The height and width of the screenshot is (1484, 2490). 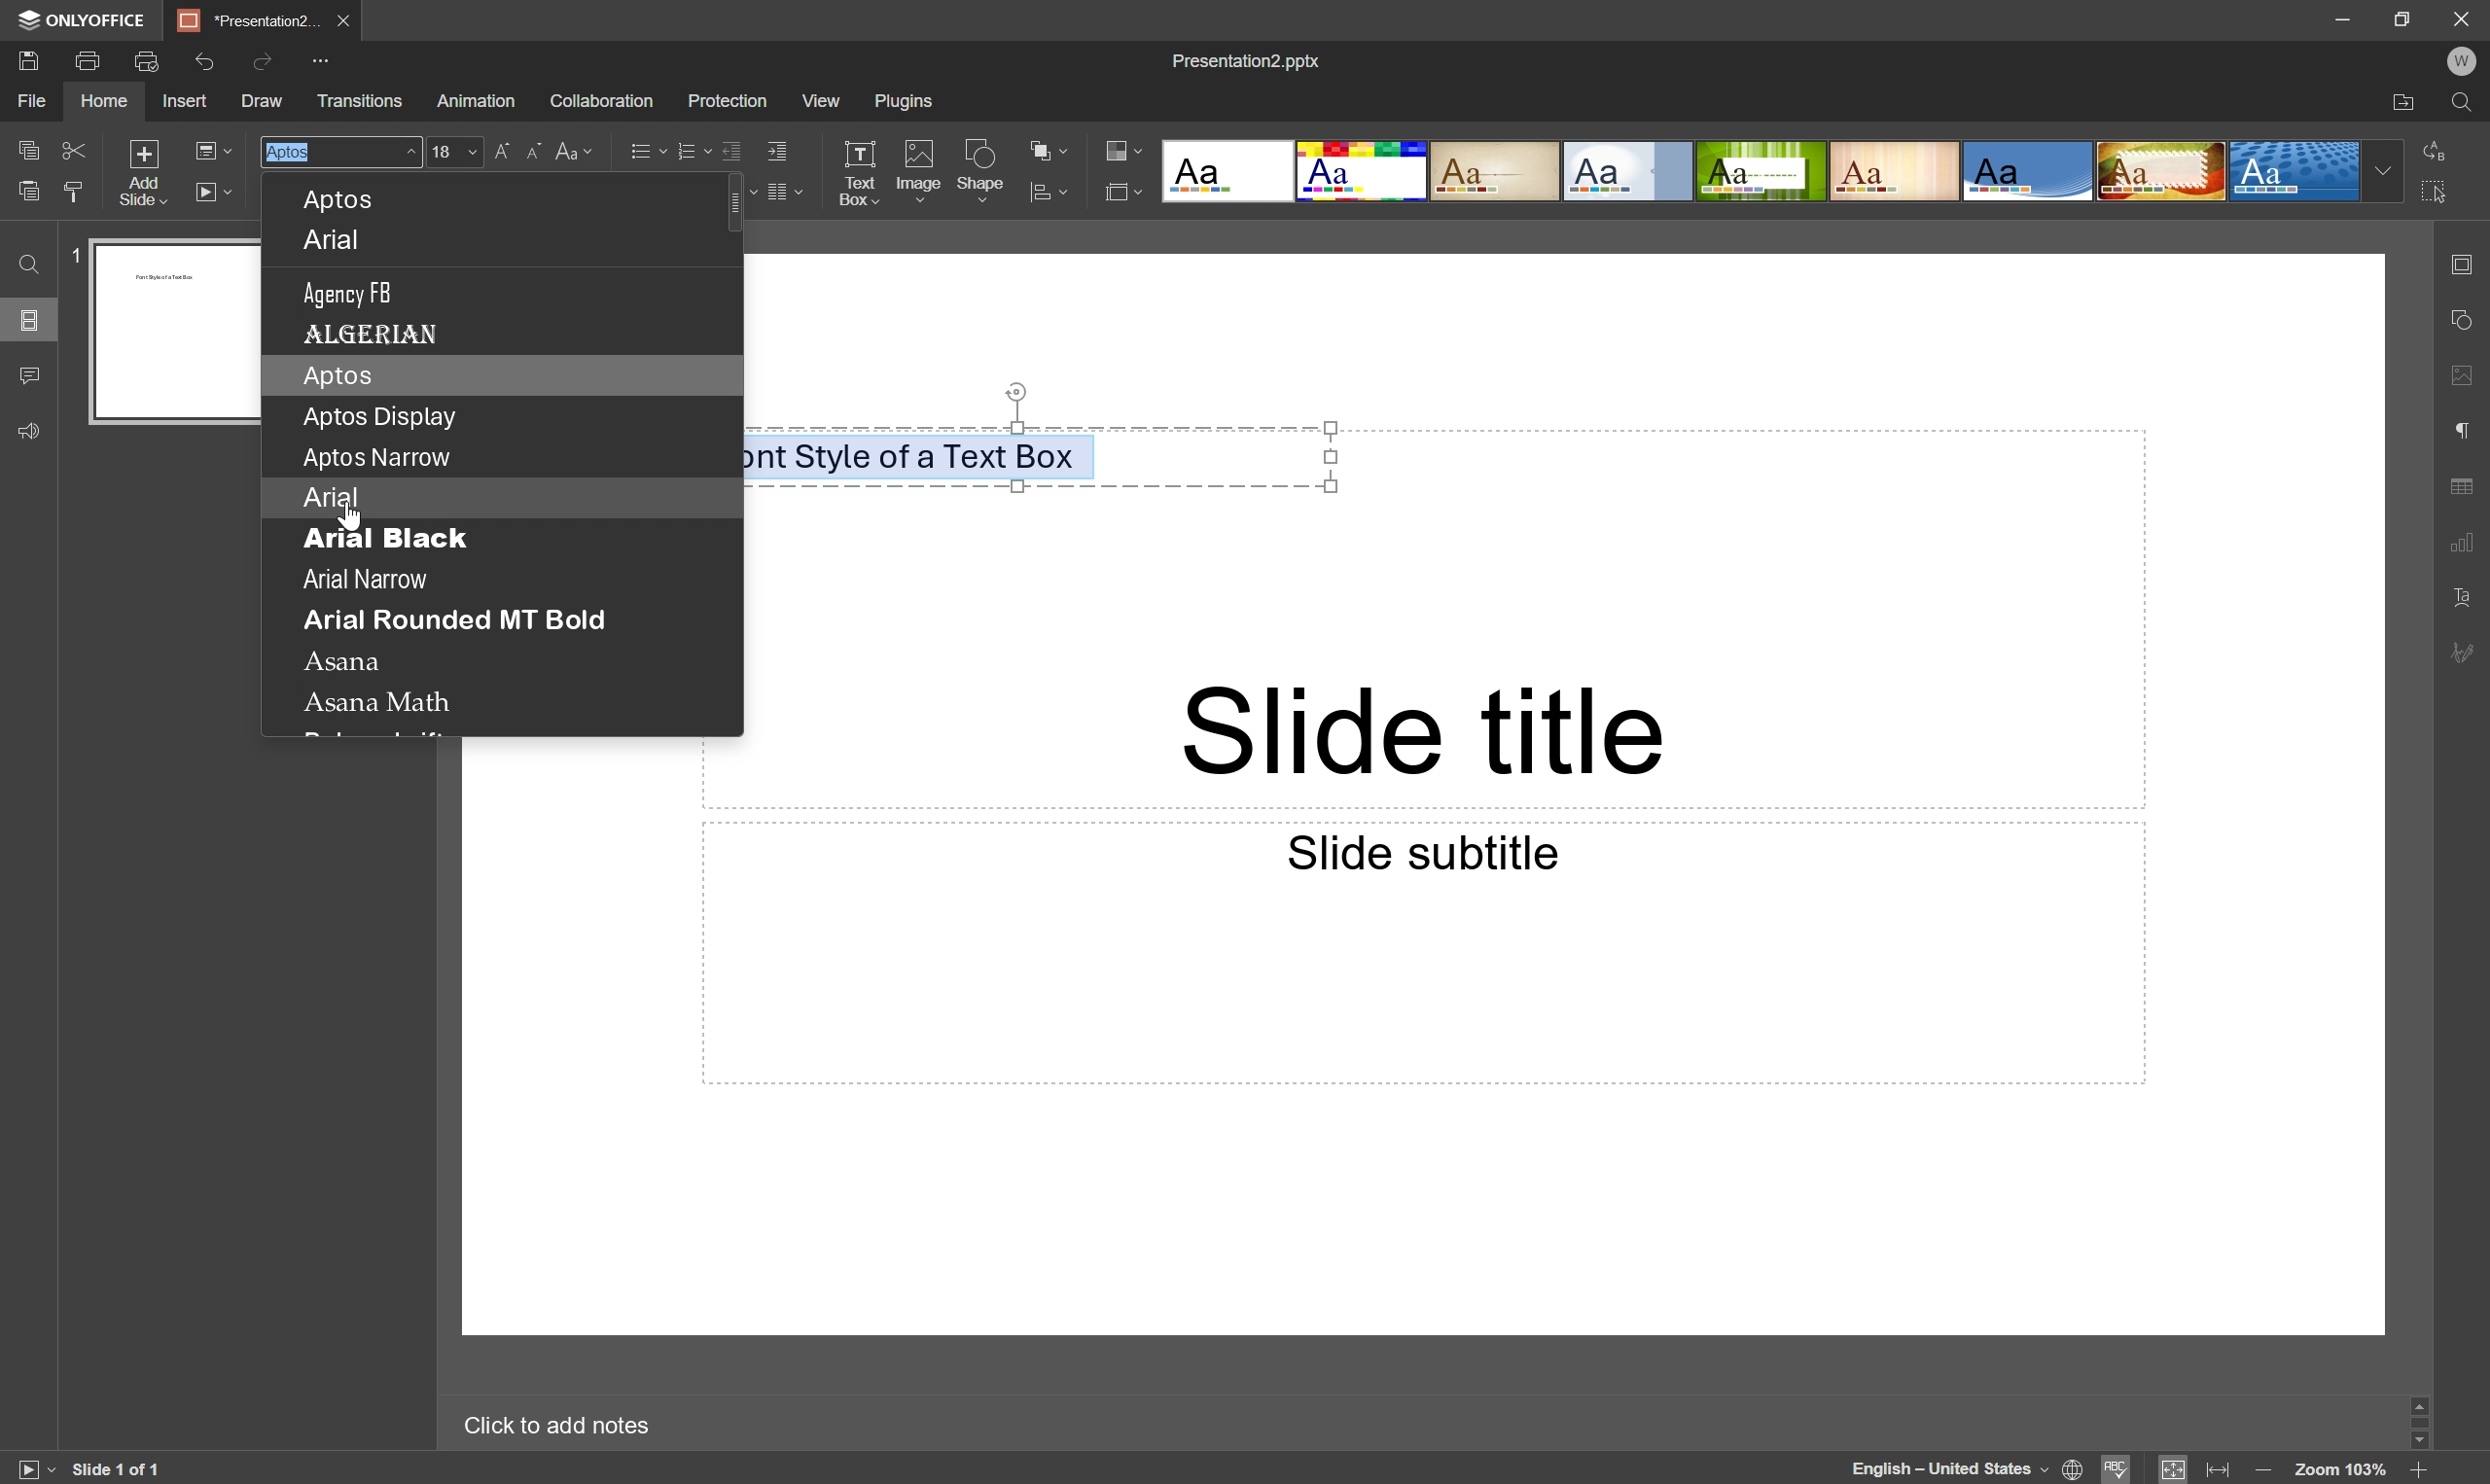 What do you see at coordinates (2345, 1471) in the screenshot?
I see `Zoom 103%` at bounding box center [2345, 1471].